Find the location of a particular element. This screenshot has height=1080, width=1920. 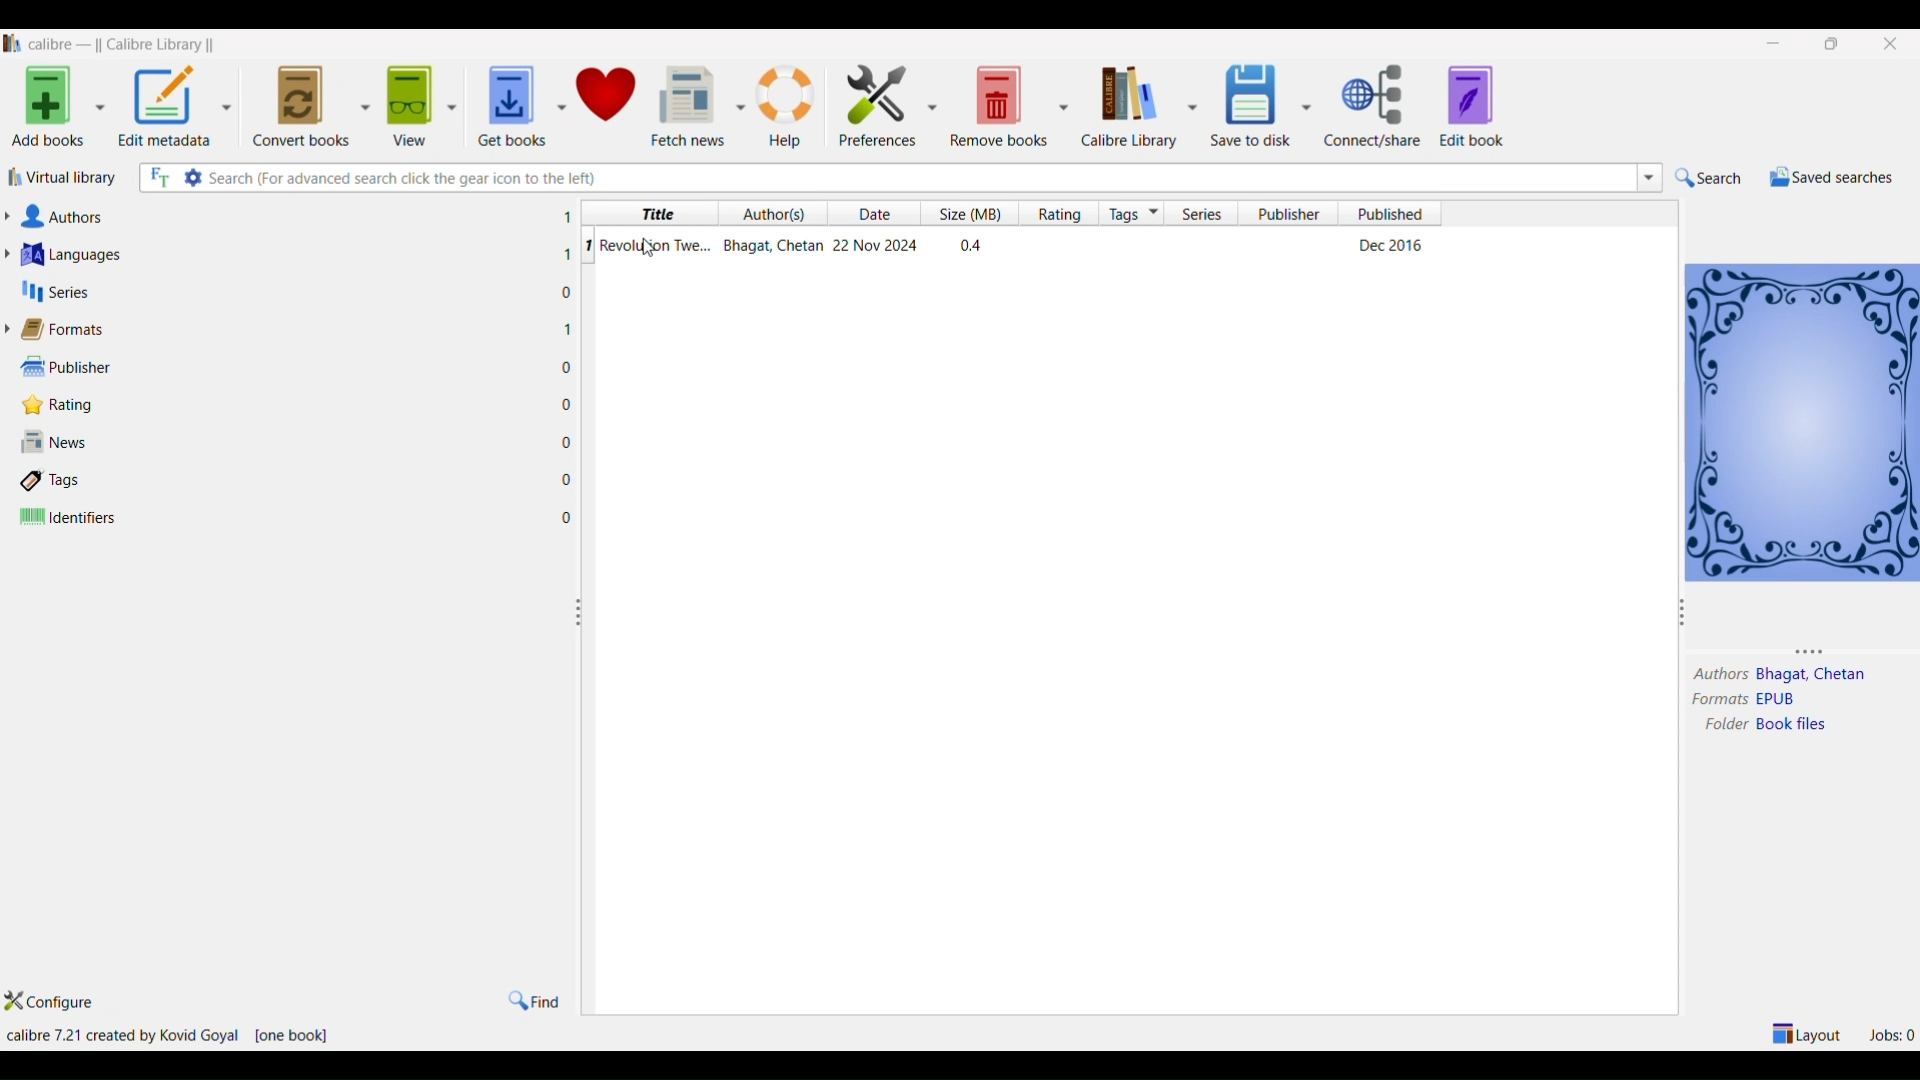

EDIT BOOKS is located at coordinates (1492, 108).